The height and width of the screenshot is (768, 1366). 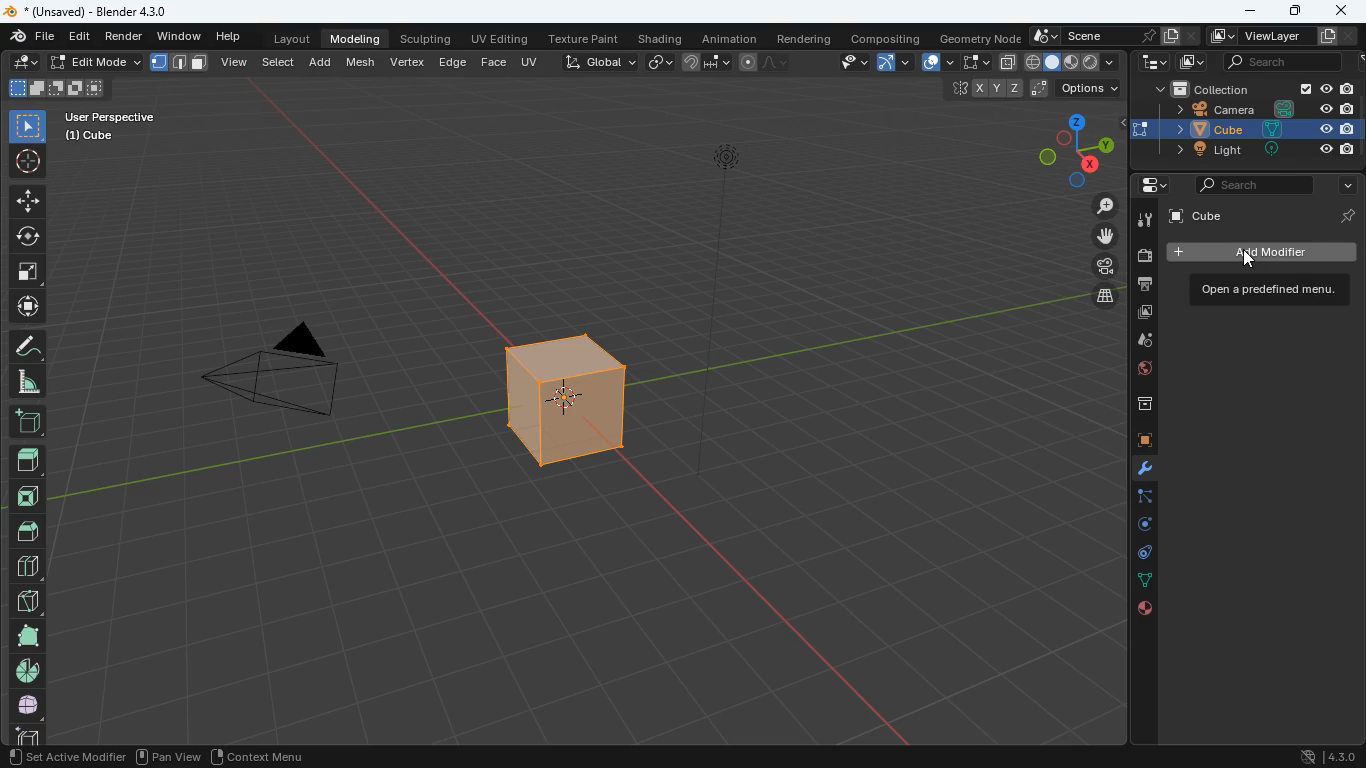 I want to click on camera, so click(x=1143, y=257).